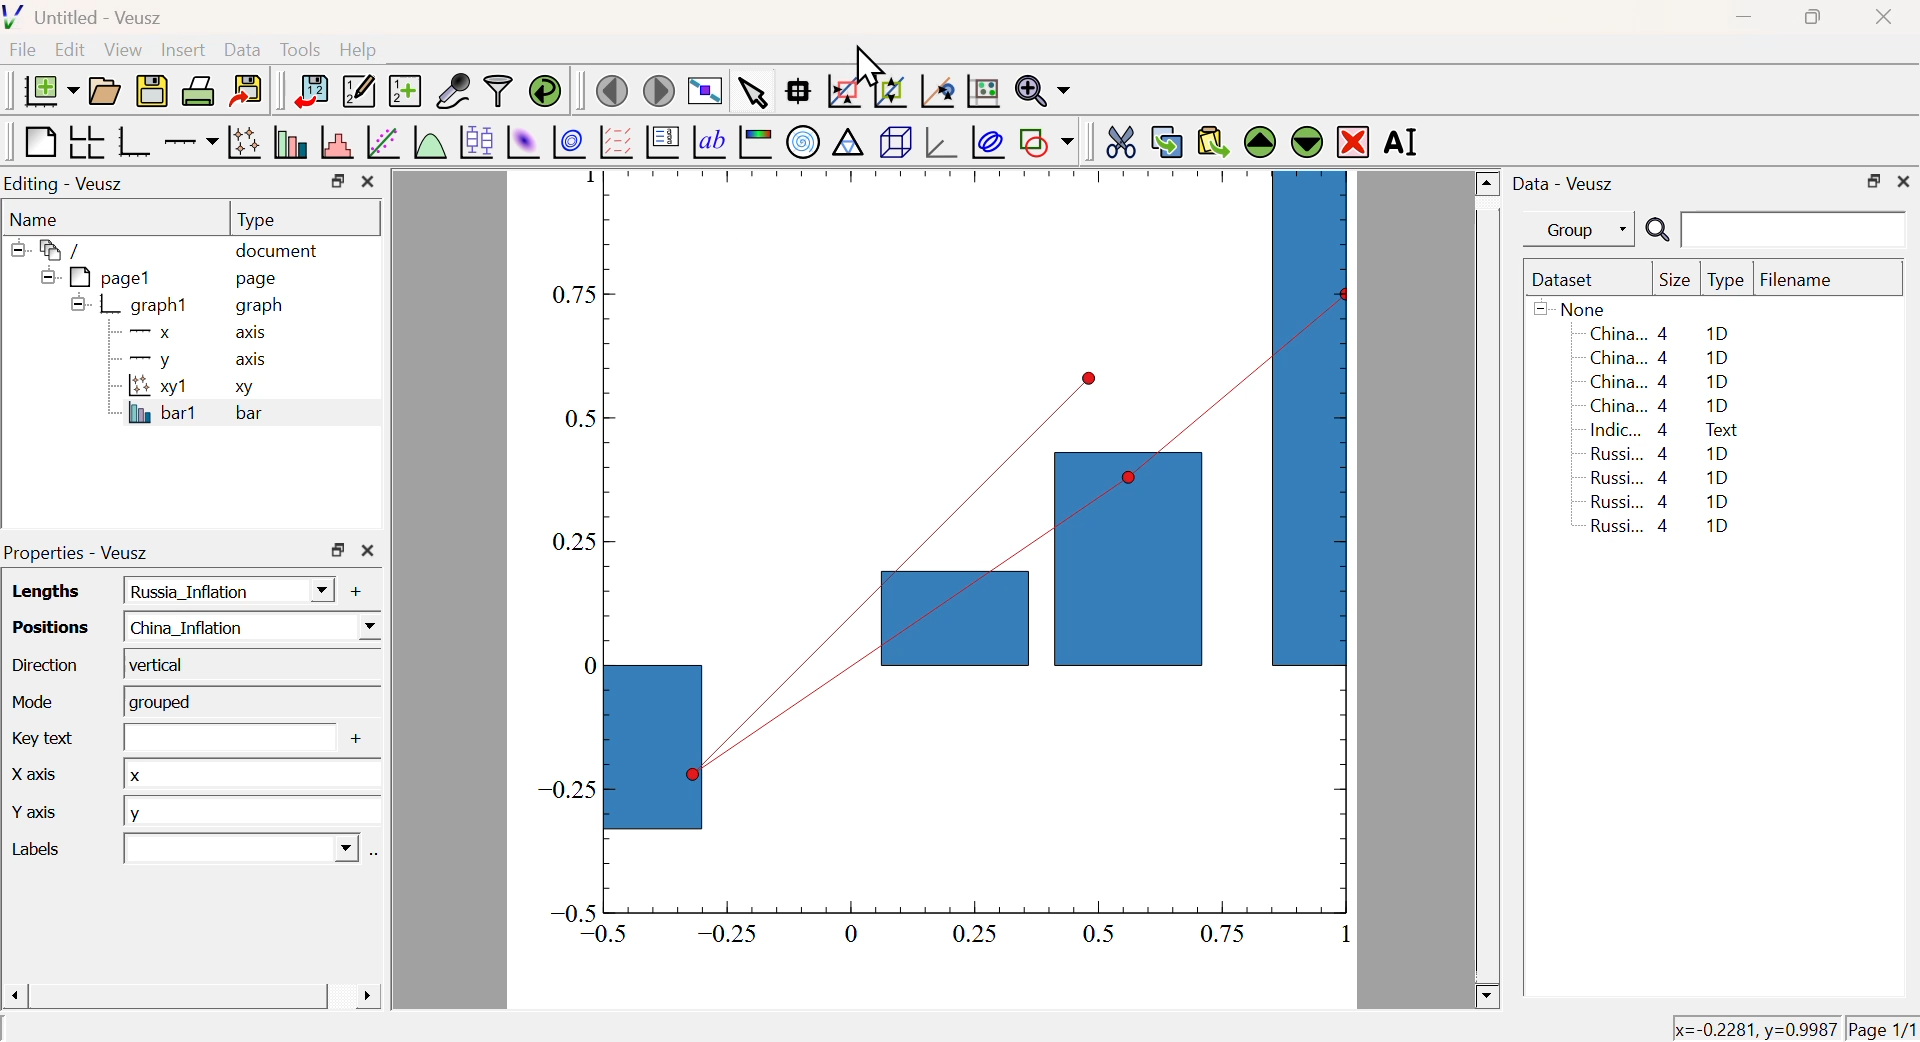 The width and height of the screenshot is (1920, 1042). Describe the element at coordinates (756, 143) in the screenshot. I see `Image Color bar` at that location.